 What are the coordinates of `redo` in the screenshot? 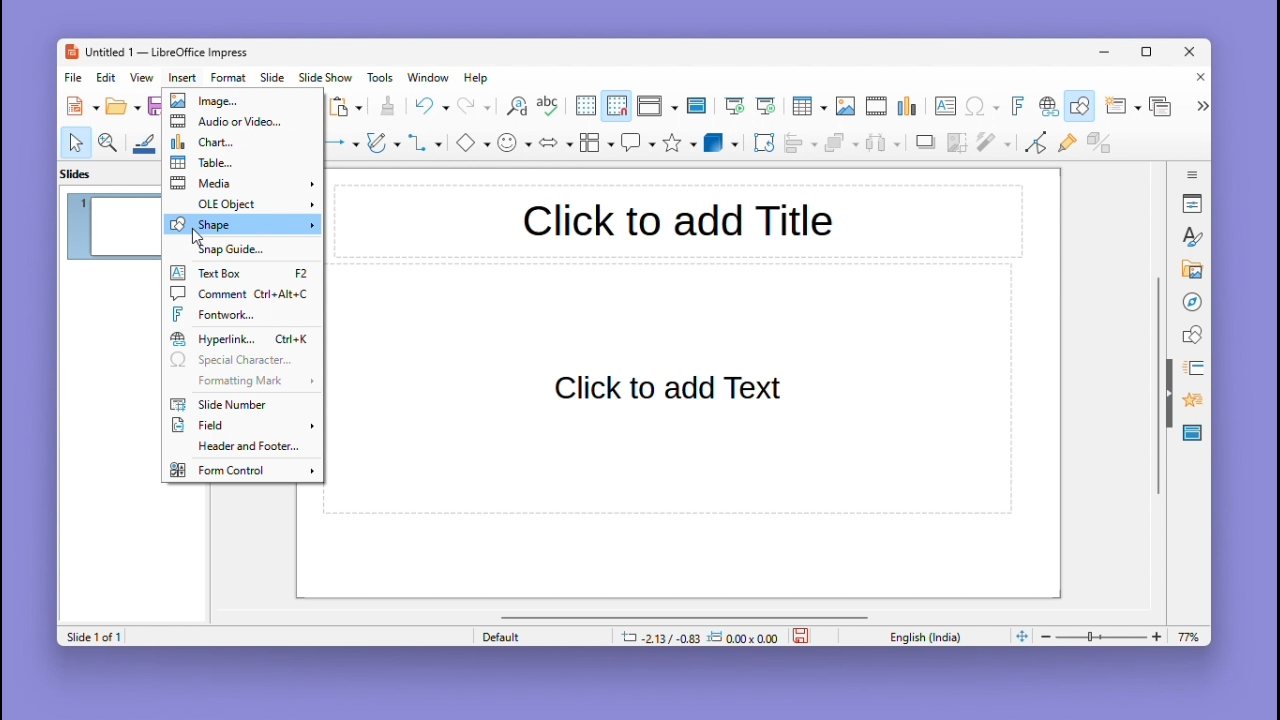 It's located at (475, 107).